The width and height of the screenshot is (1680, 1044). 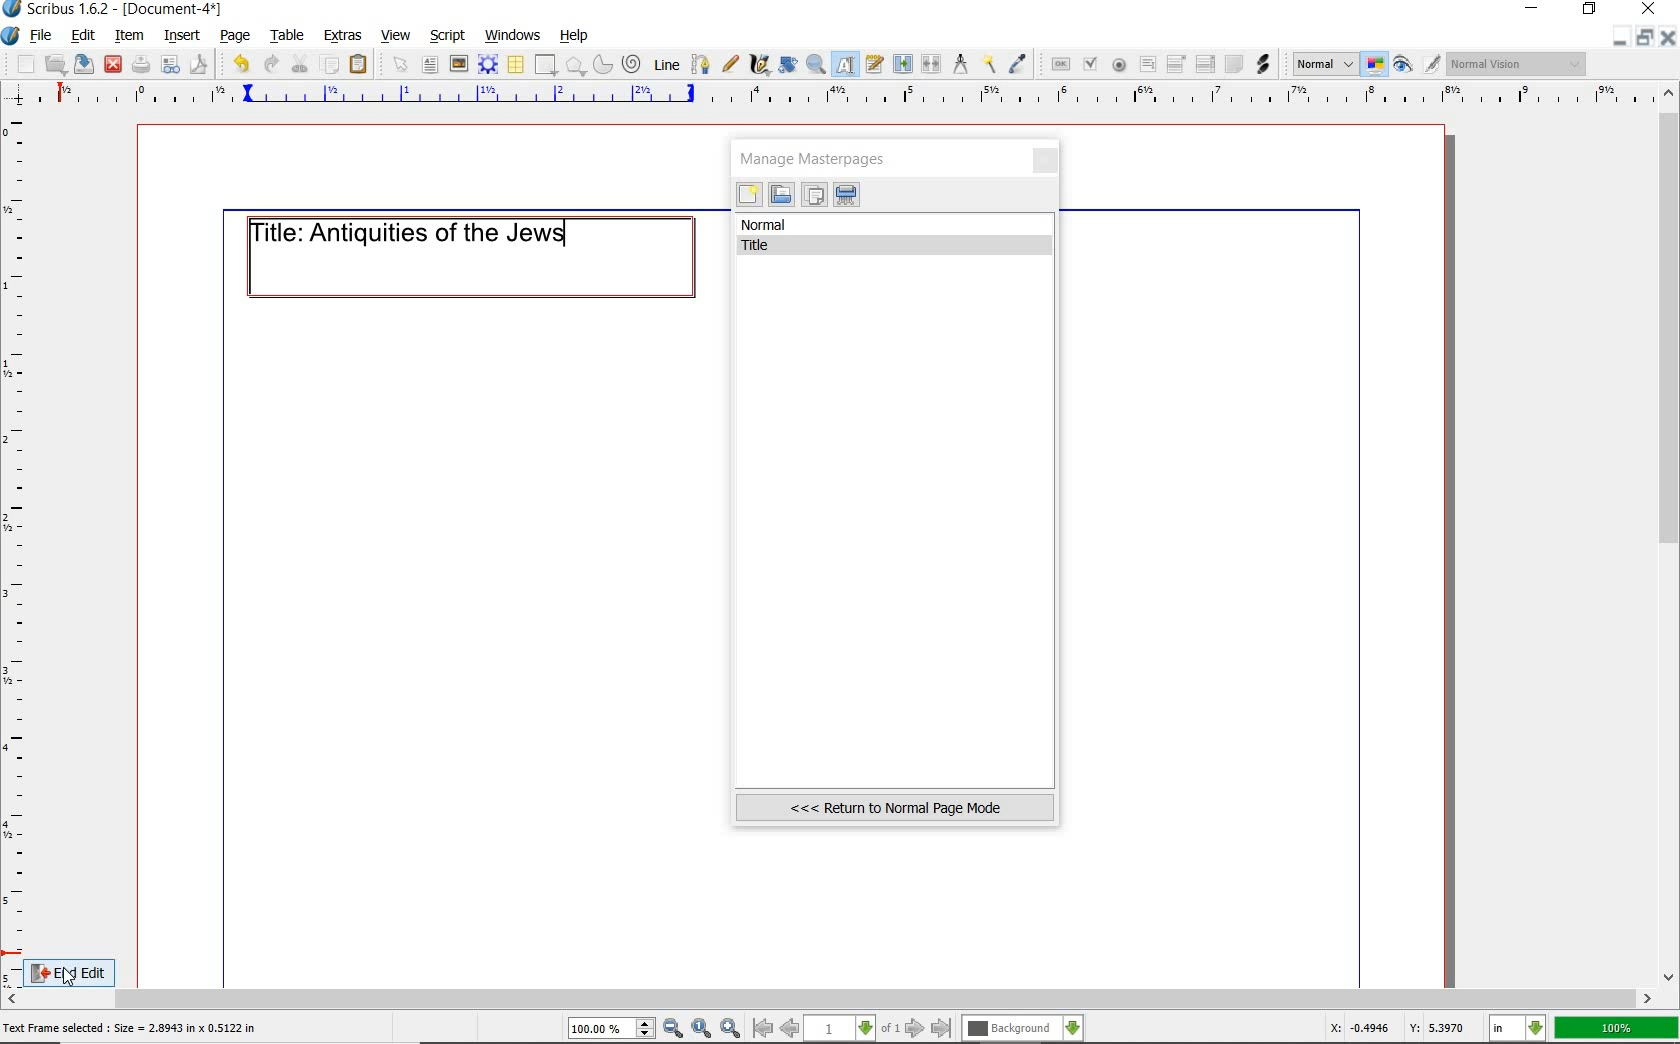 What do you see at coordinates (814, 197) in the screenshot?
I see `duplicate the selected masterpages` at bounding box center [814, 197].